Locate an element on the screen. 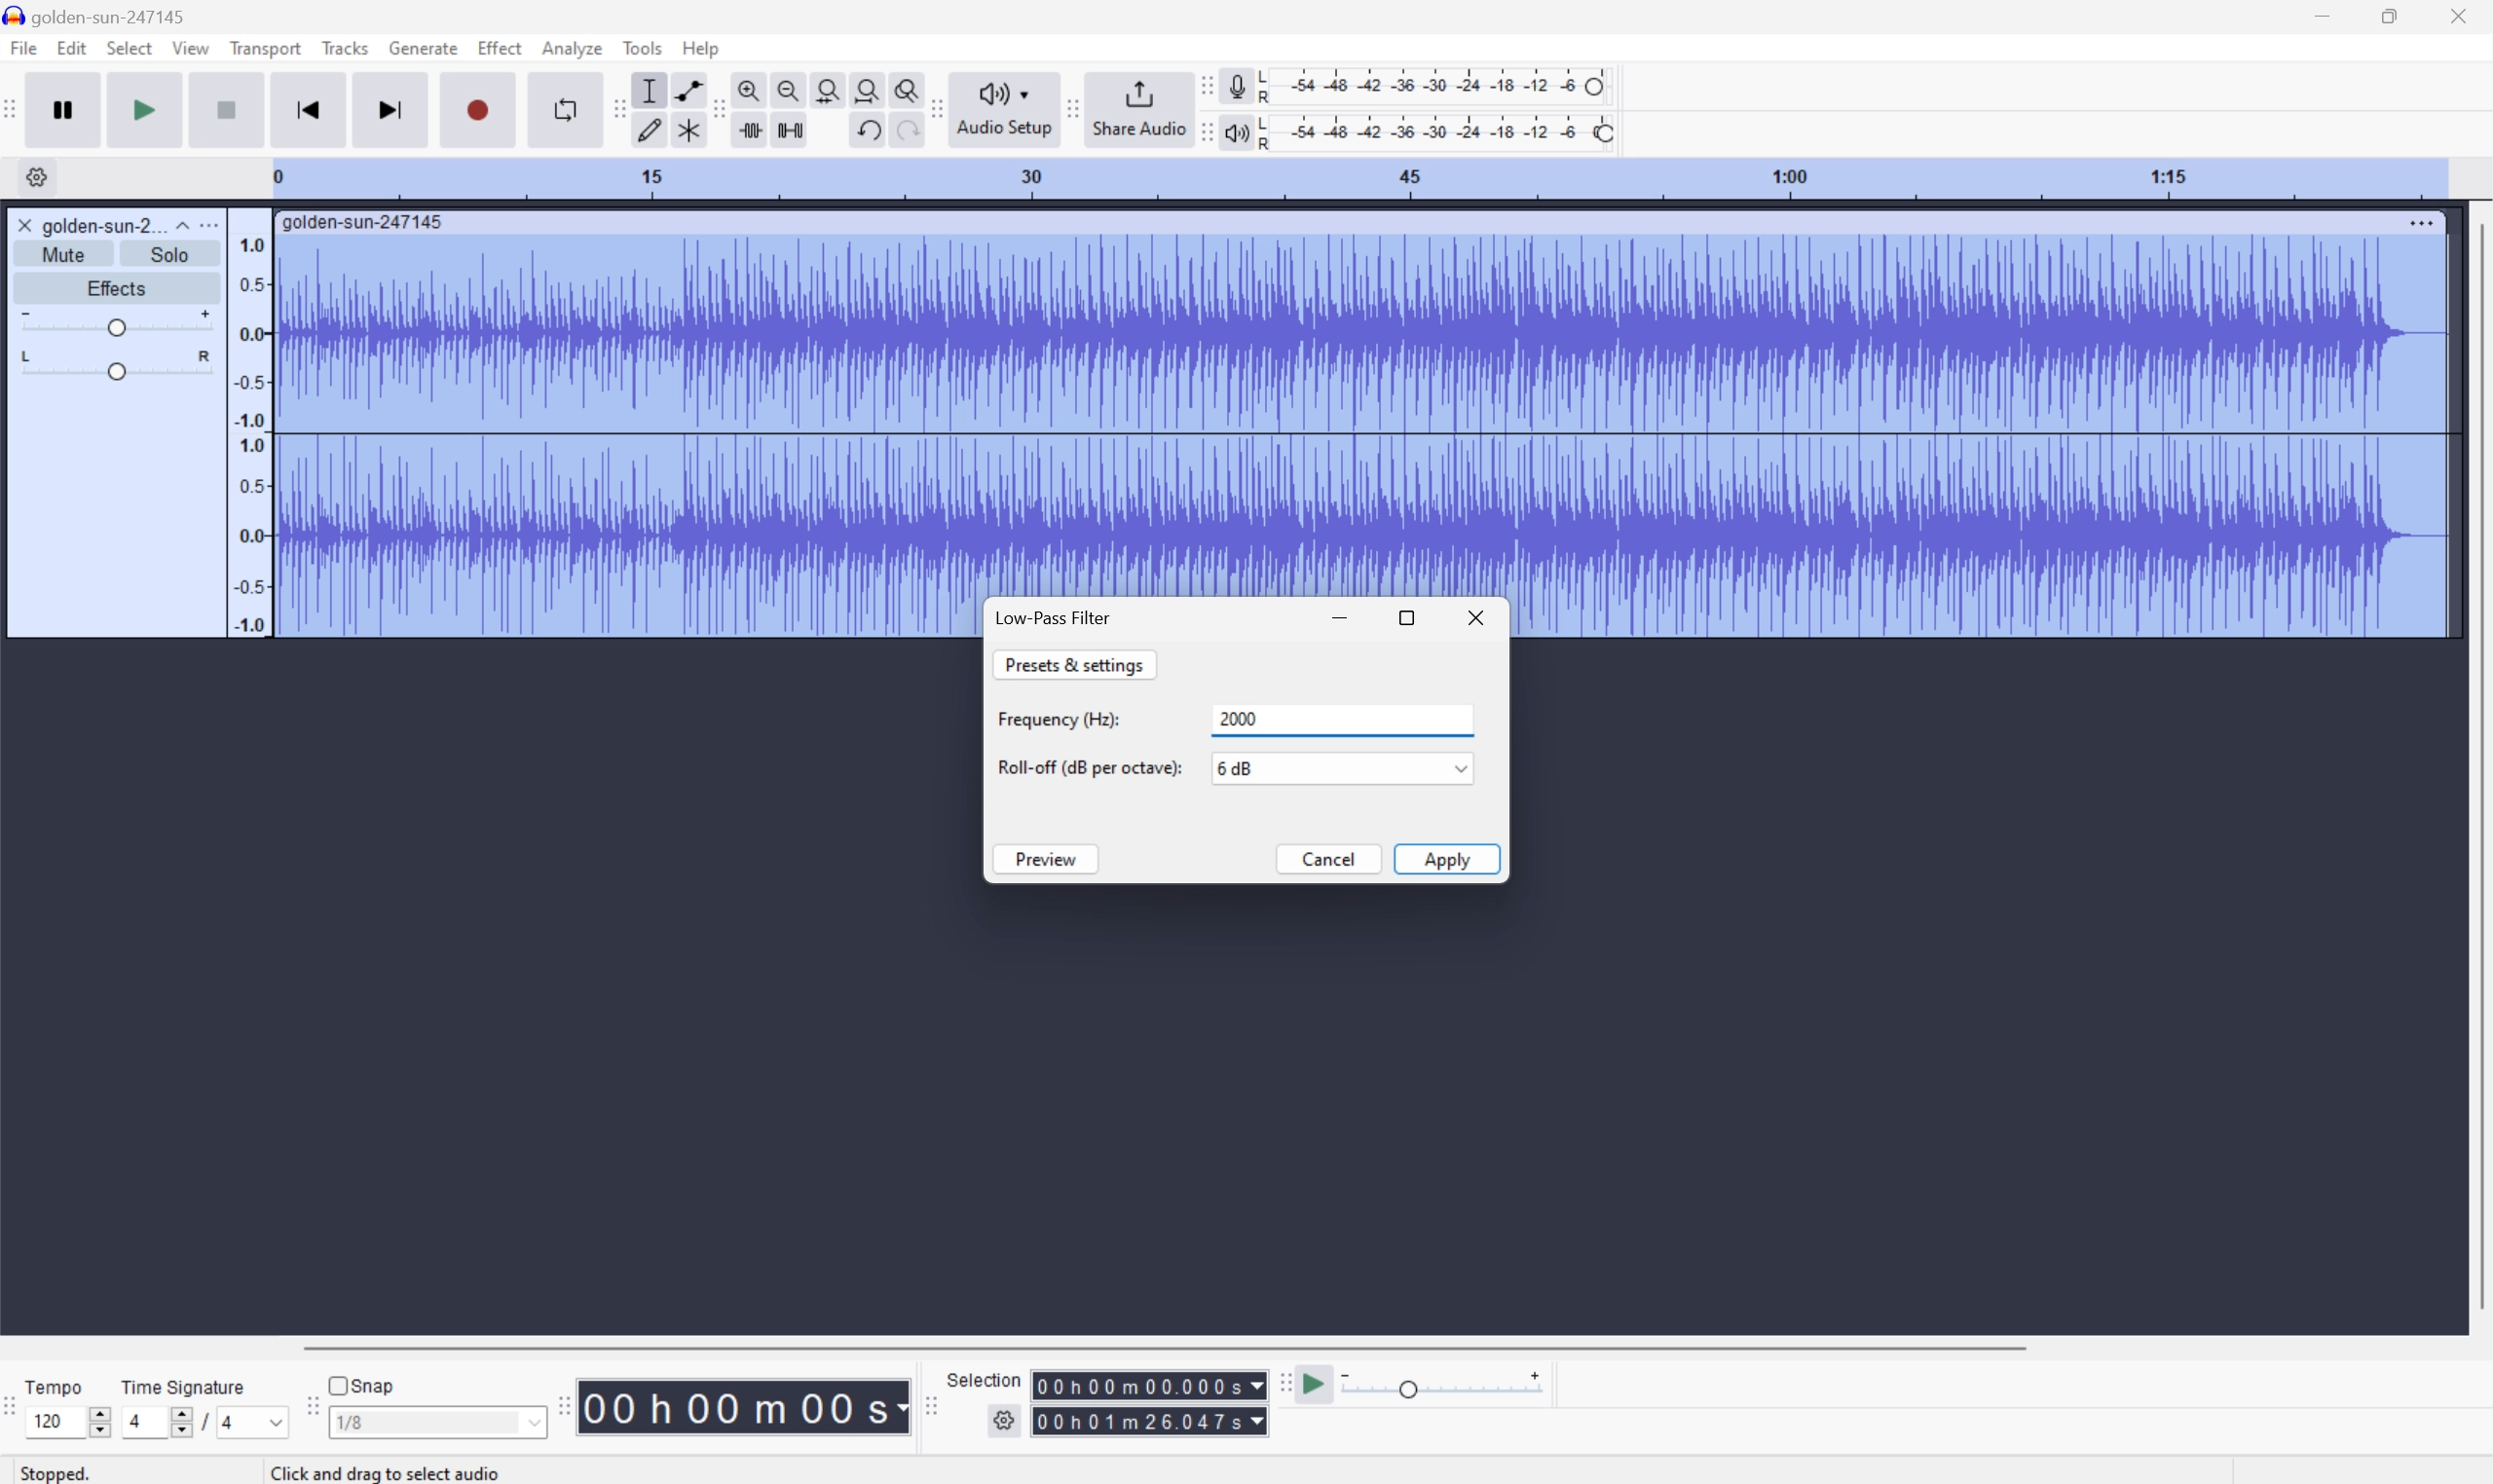  Trim audio outside selection is located at coordinates (754, 130).